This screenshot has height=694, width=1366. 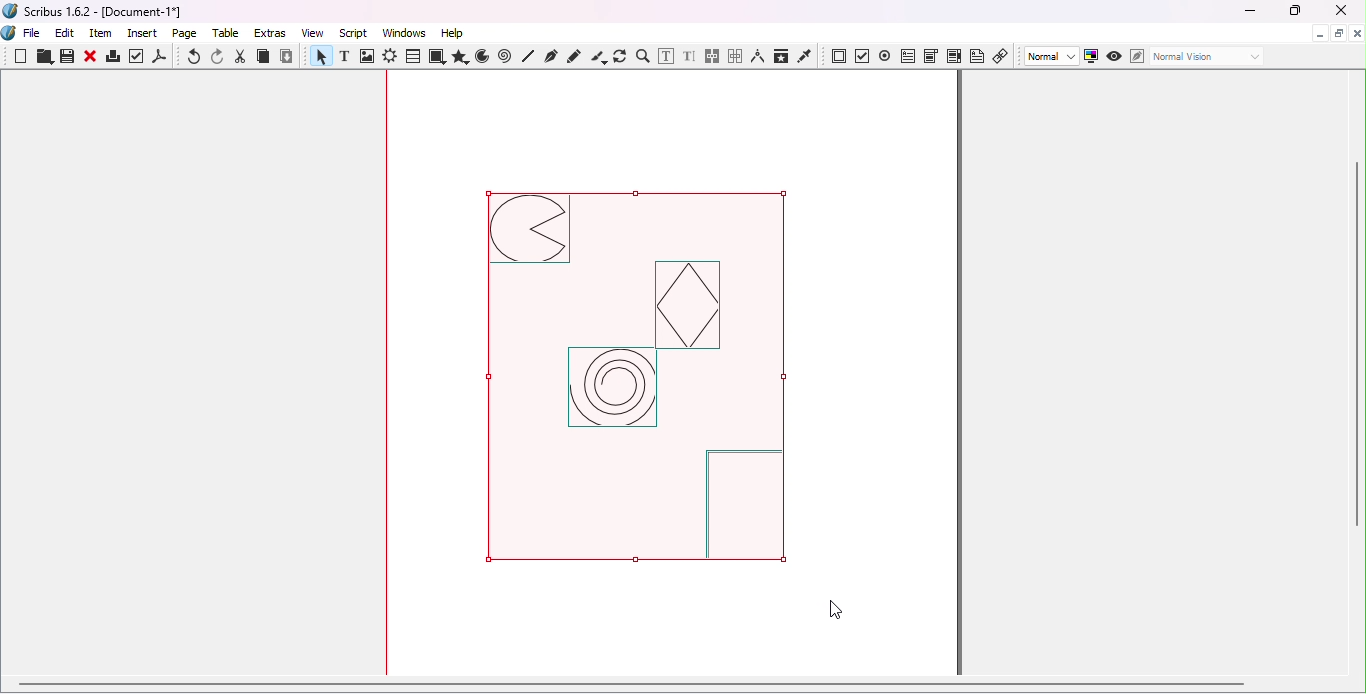 I want to click on Horizontal scroll bar, so click(x=674, y=687).